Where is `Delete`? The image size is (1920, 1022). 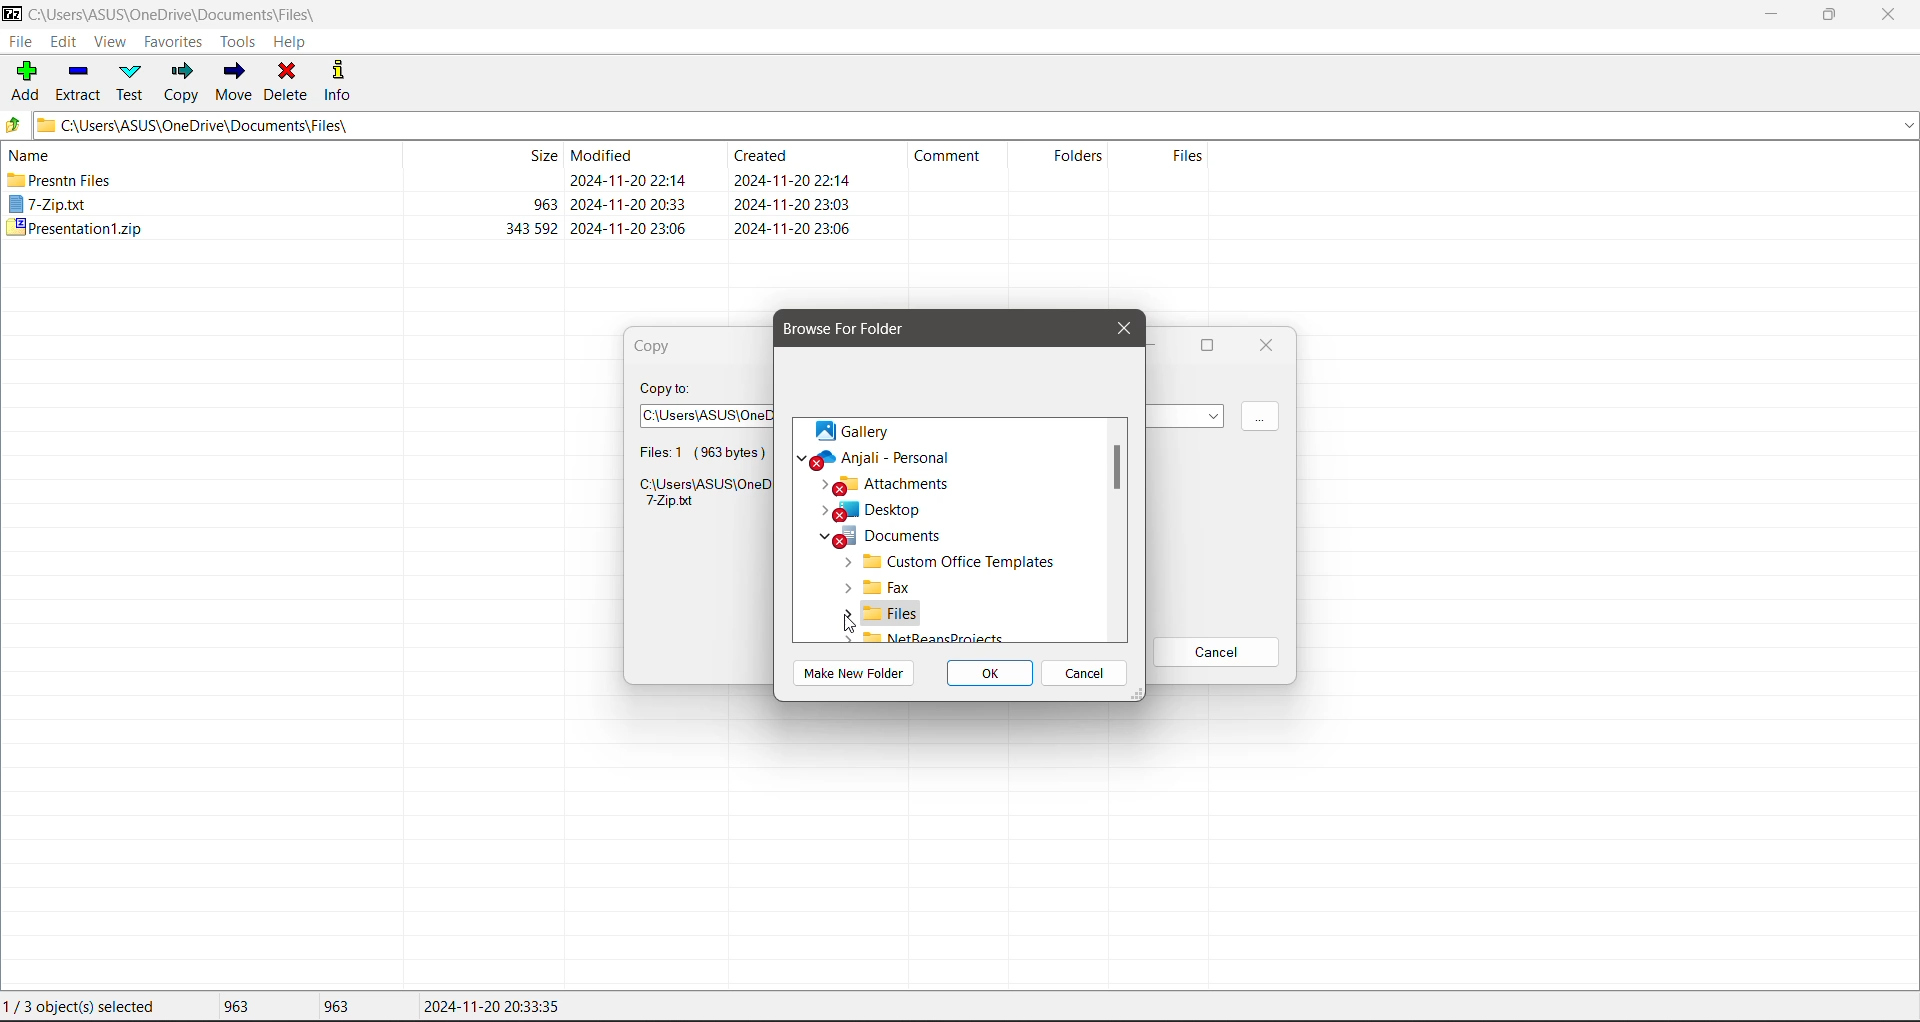 Delete is located at coordinates (288, 80).